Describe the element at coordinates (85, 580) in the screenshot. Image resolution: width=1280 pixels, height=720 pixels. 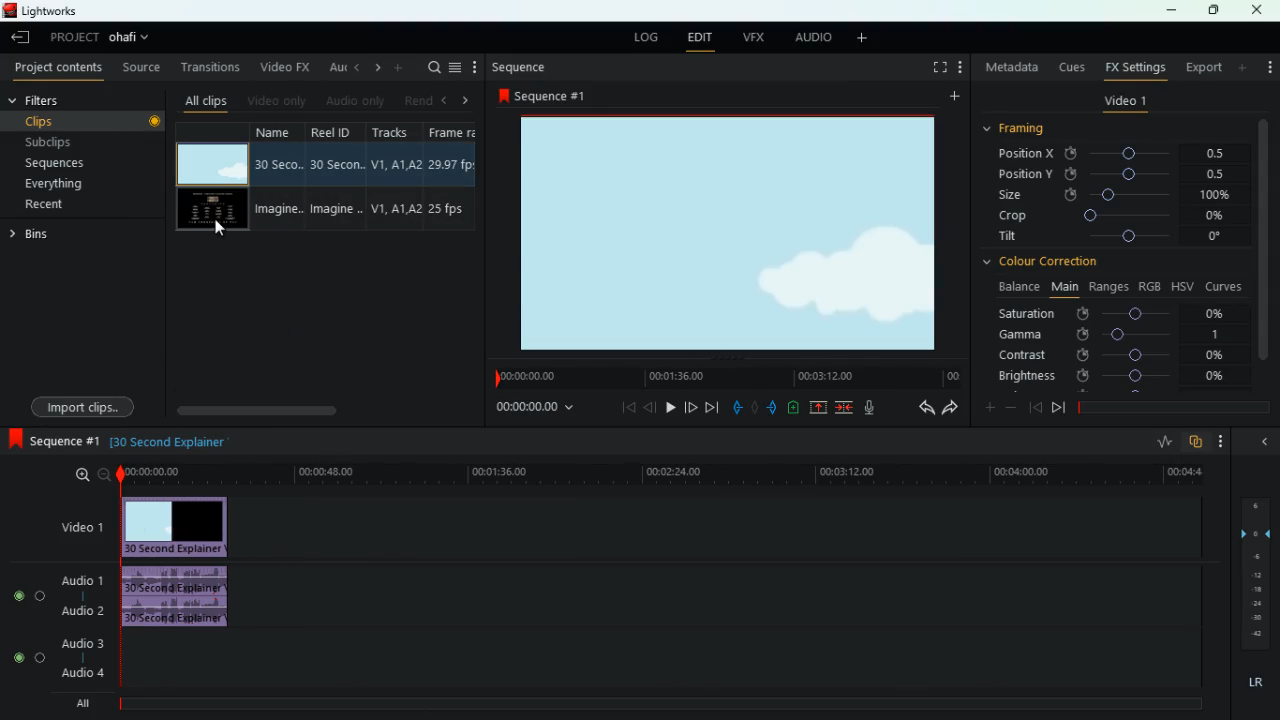
I see `audio 1` at that location.